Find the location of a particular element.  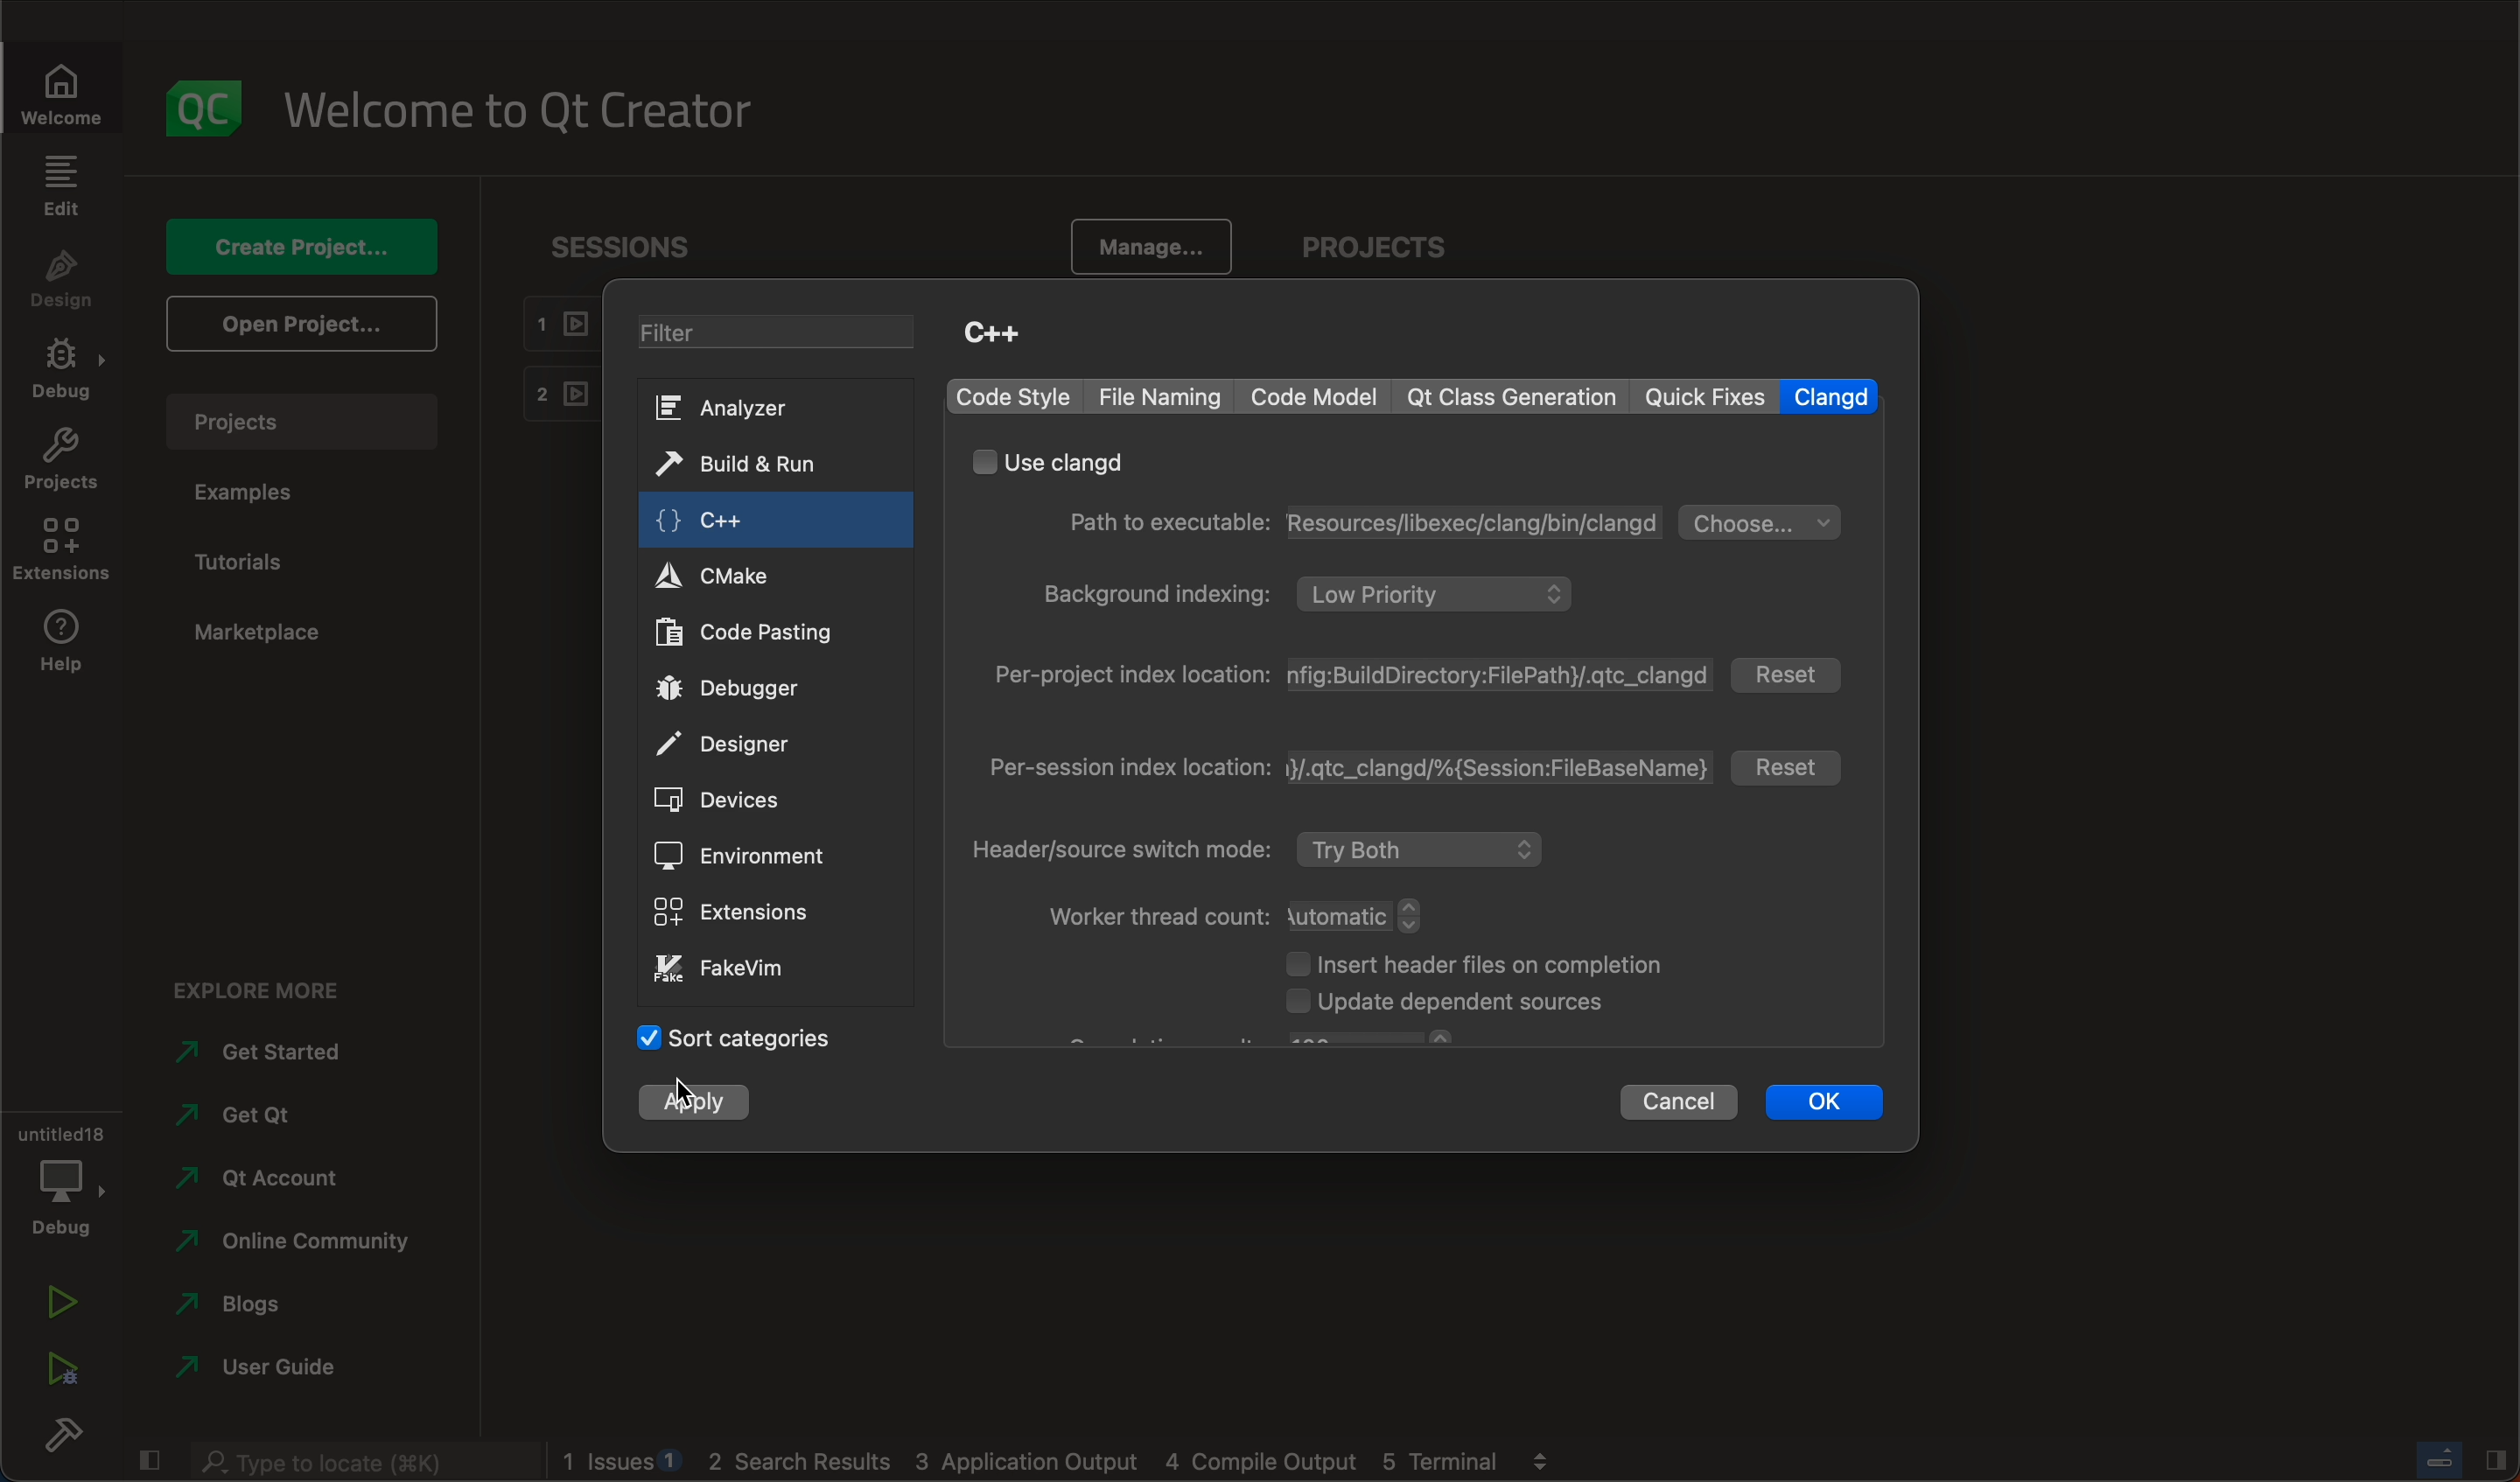

qt class is located at coordinates (1517, 396).